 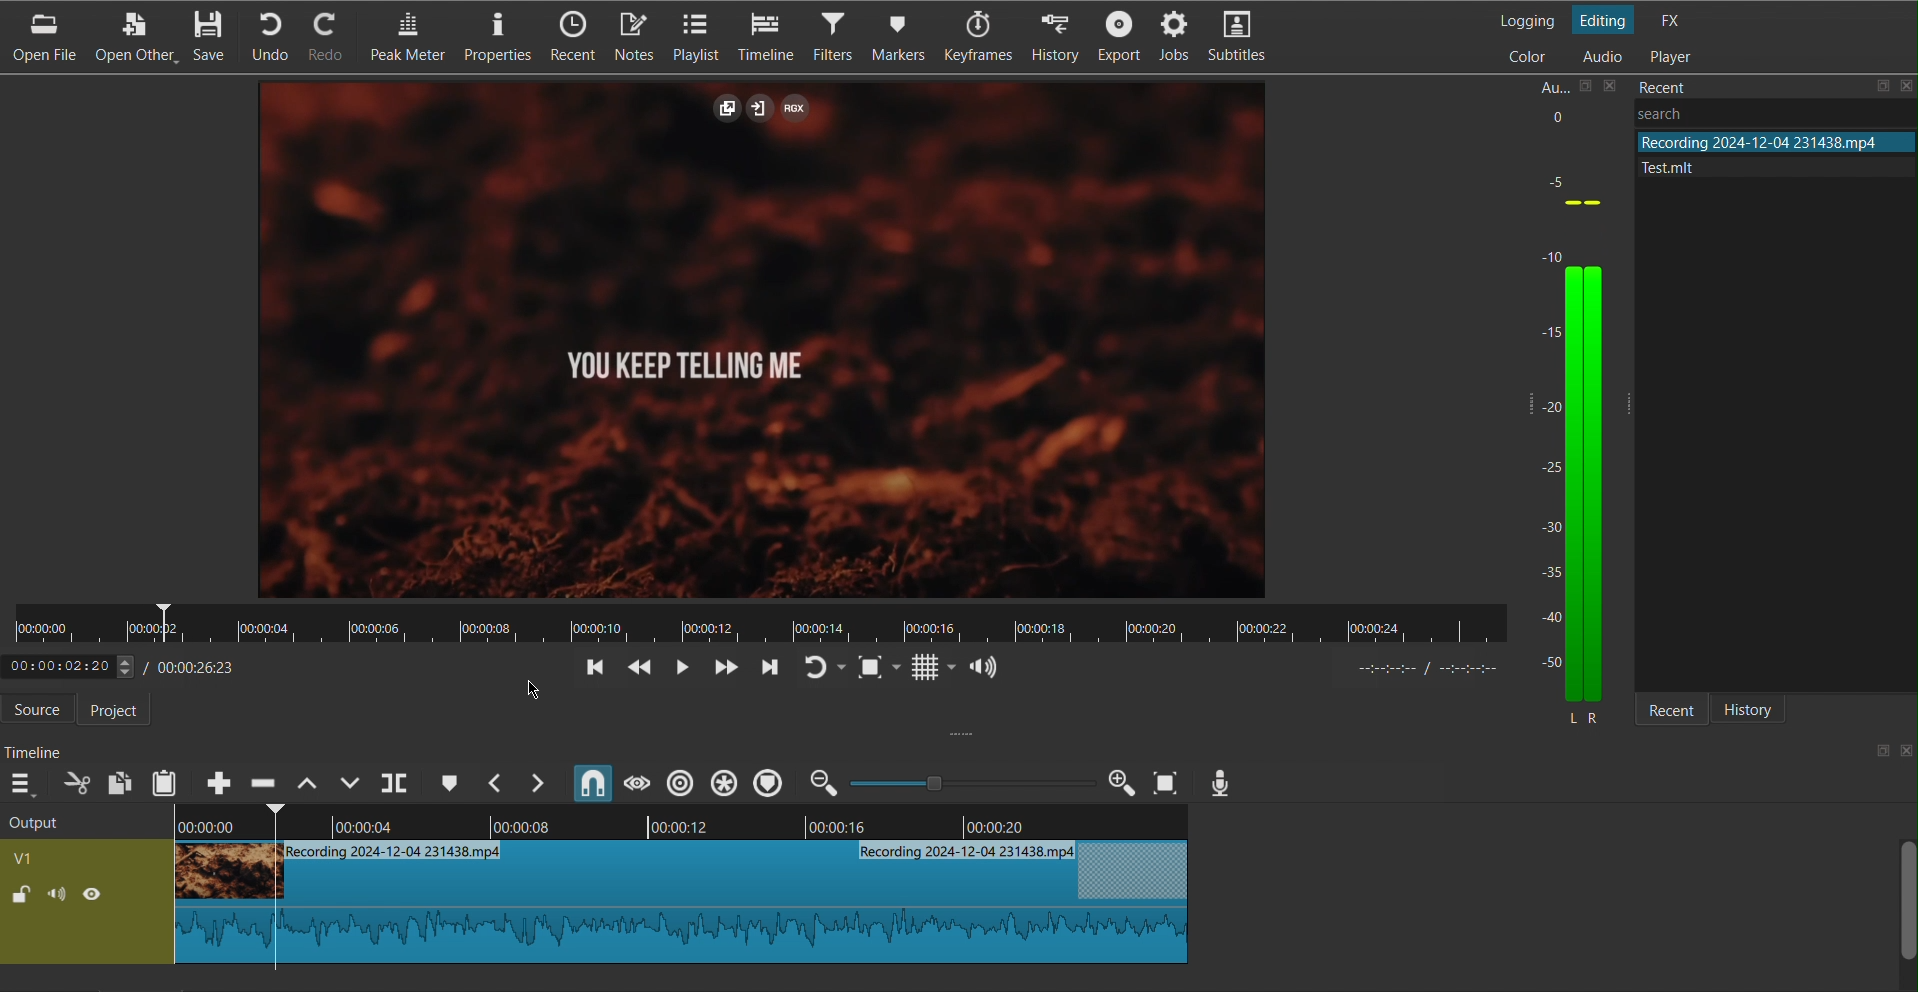 I want to click on Open Other, so click(x=138, y=35).